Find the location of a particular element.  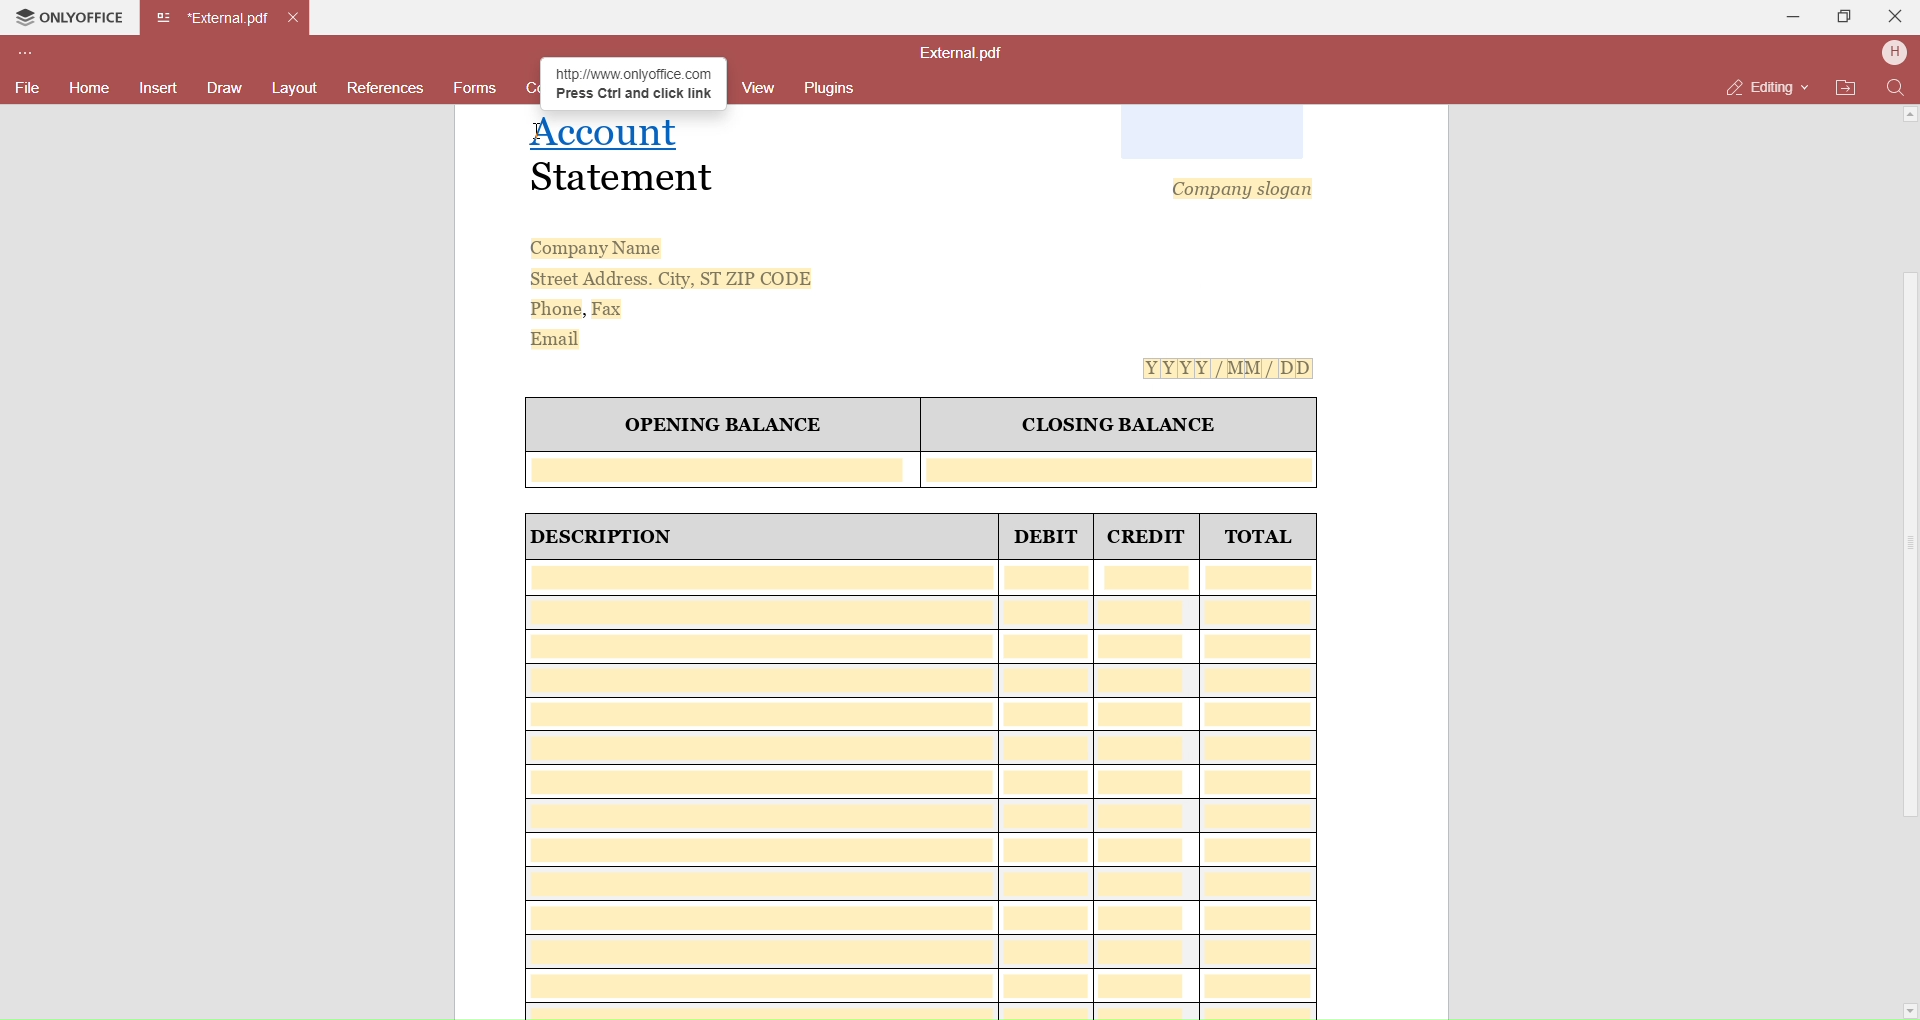

DEBIT is located at coordinates (1049, 536).